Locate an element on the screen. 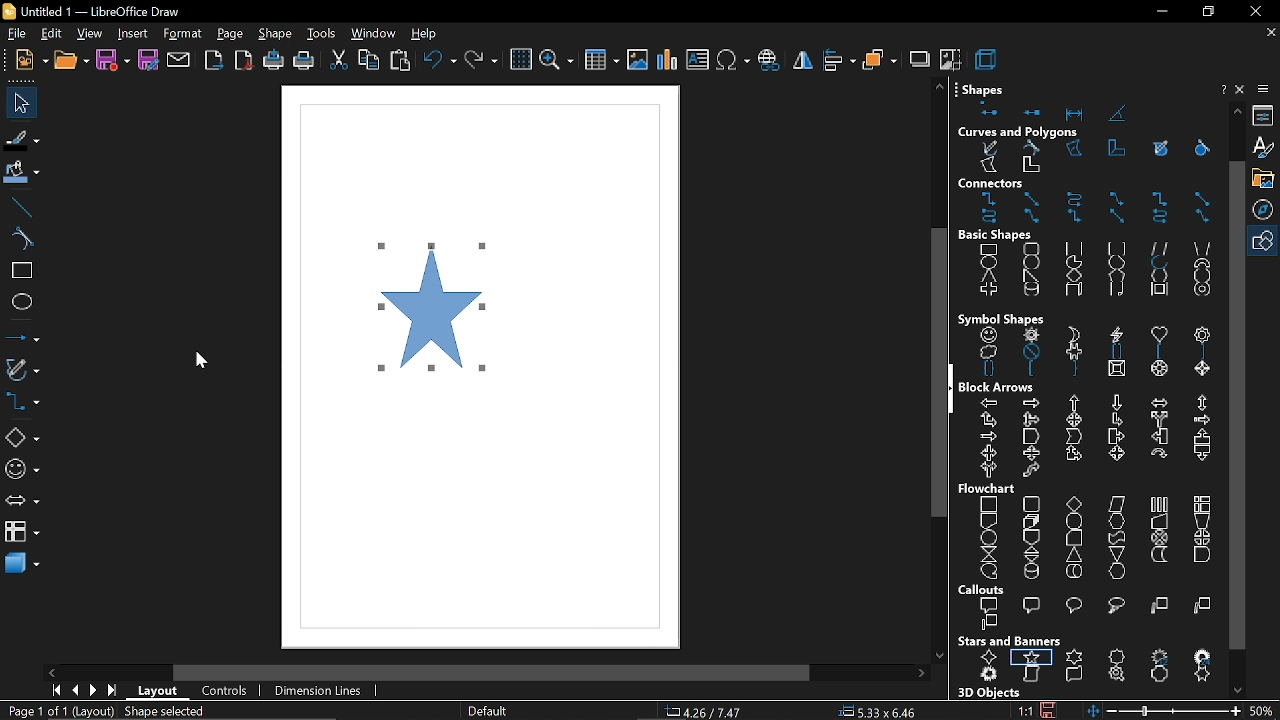 This screenshot has height=720, width=1280. line is located at coordinates (21, 206).